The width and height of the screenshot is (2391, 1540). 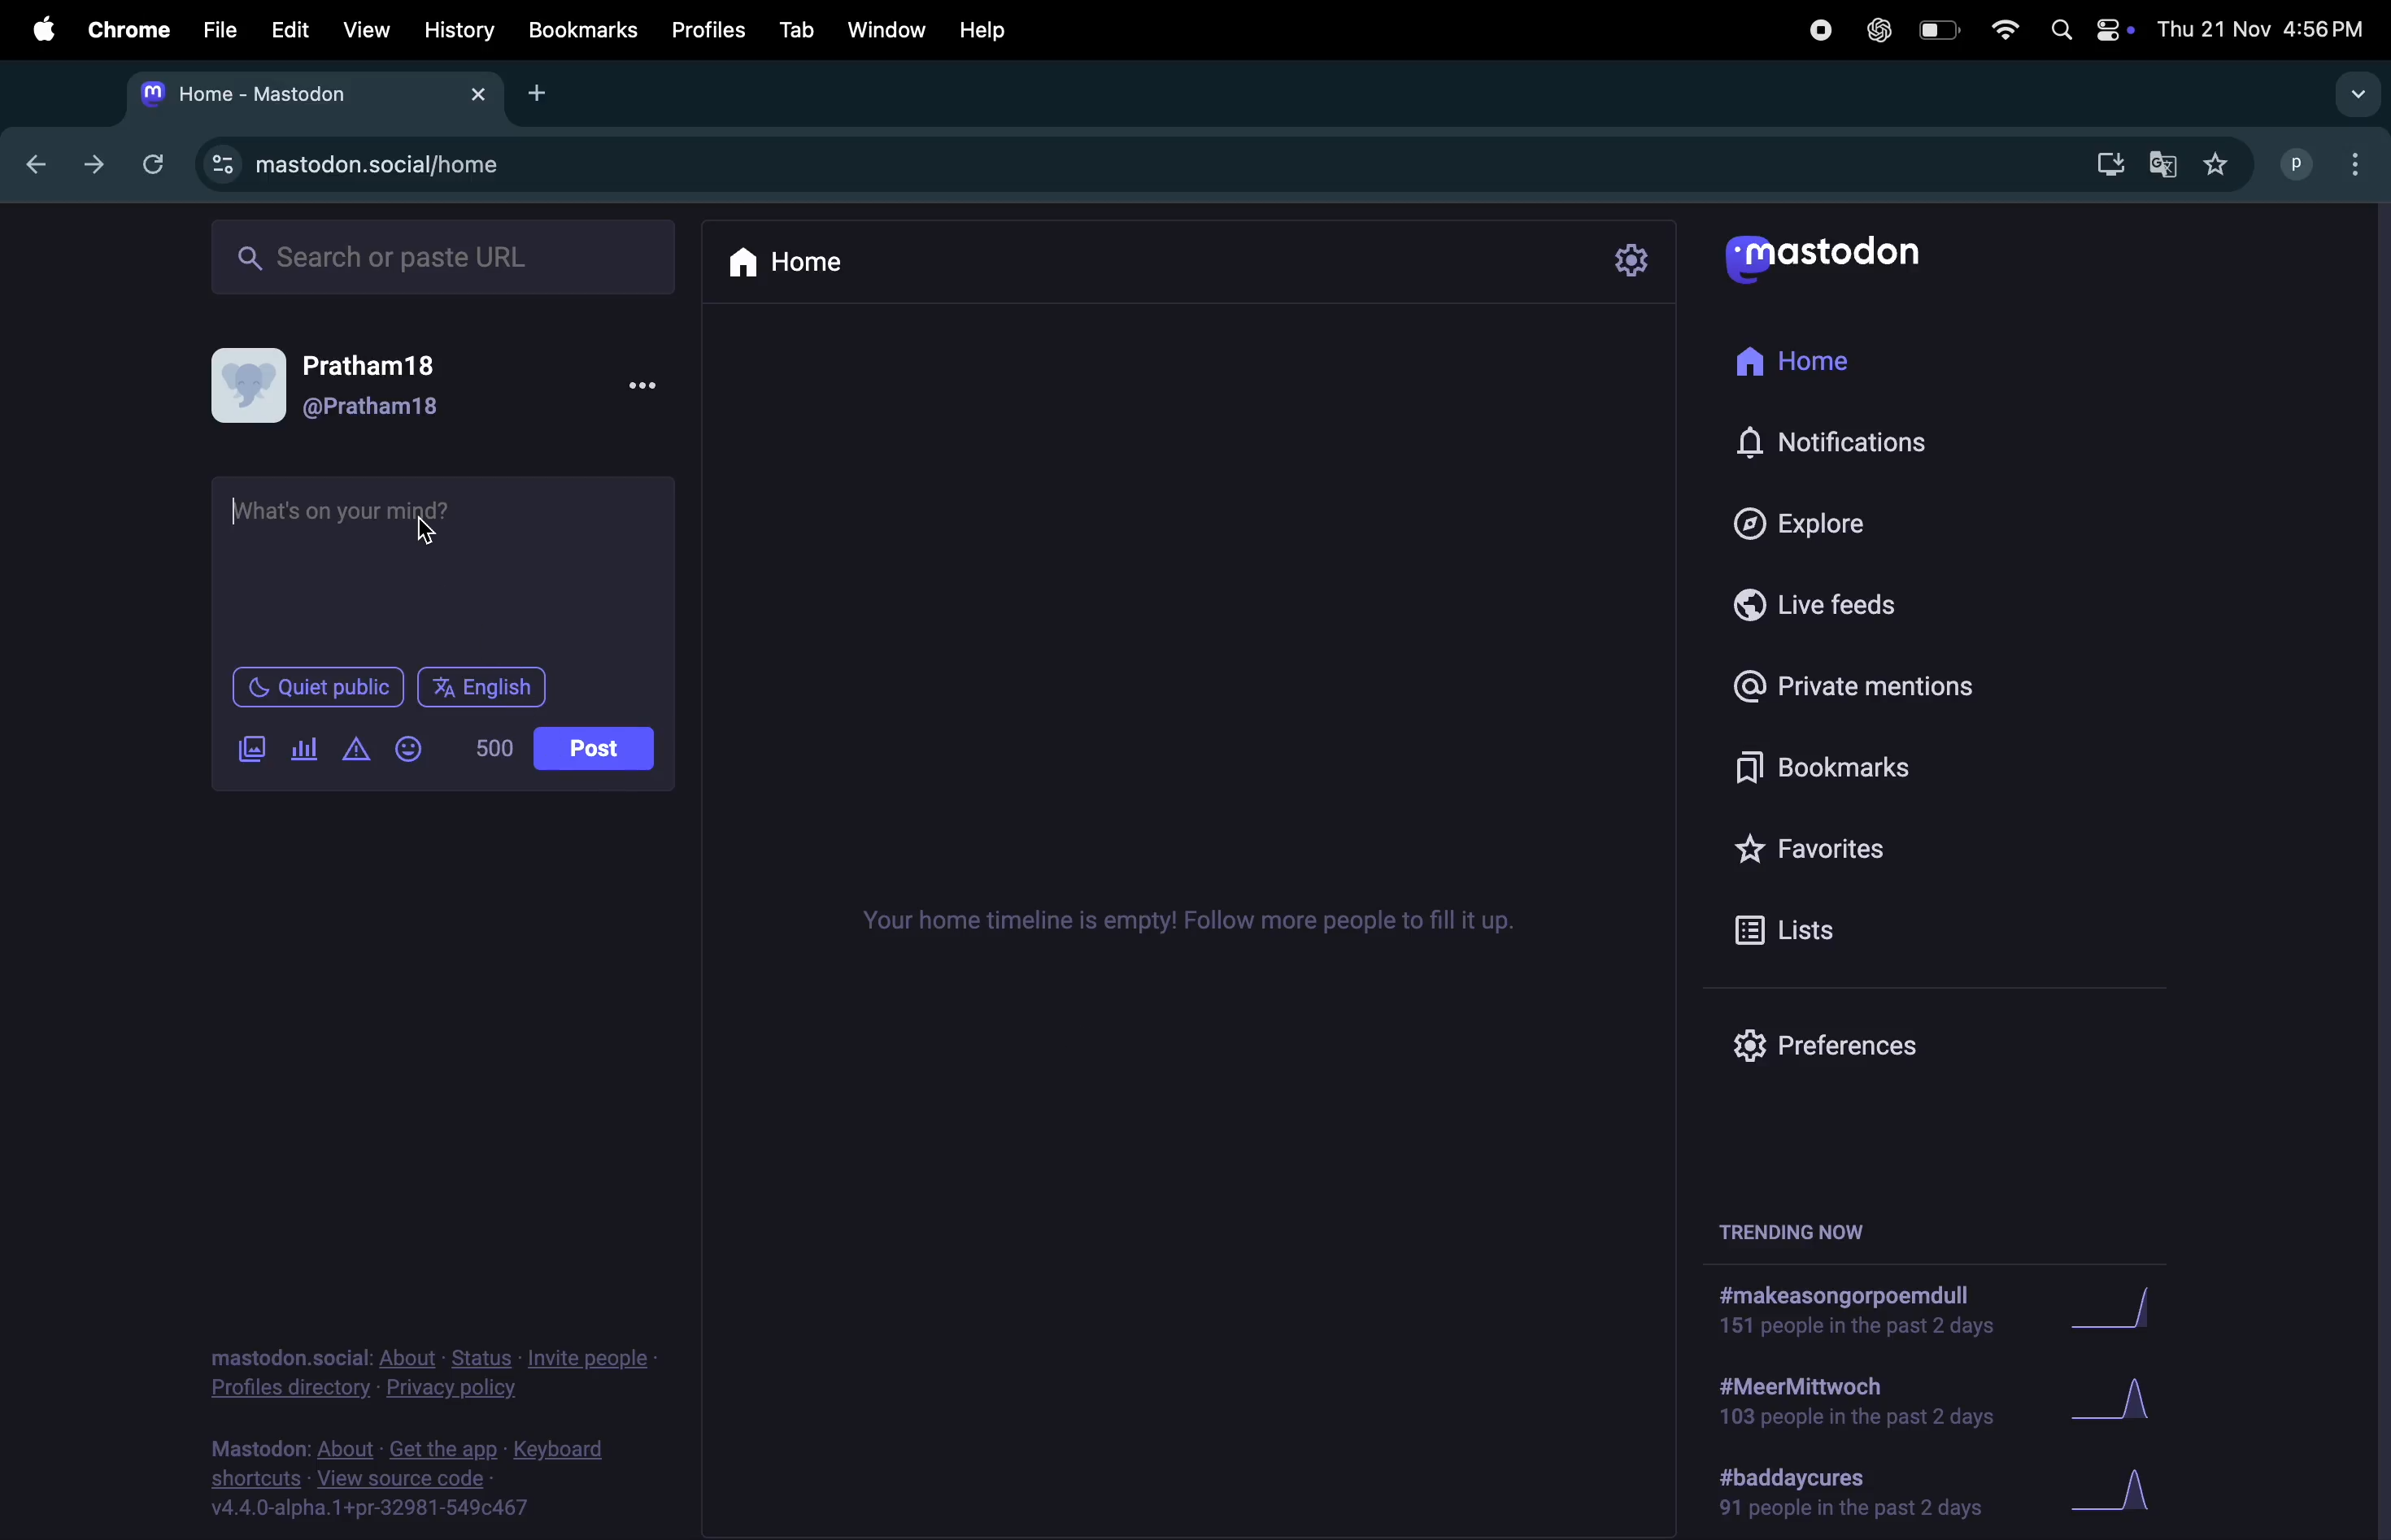 I want to click on wifi, so click(x=2000, y=33).